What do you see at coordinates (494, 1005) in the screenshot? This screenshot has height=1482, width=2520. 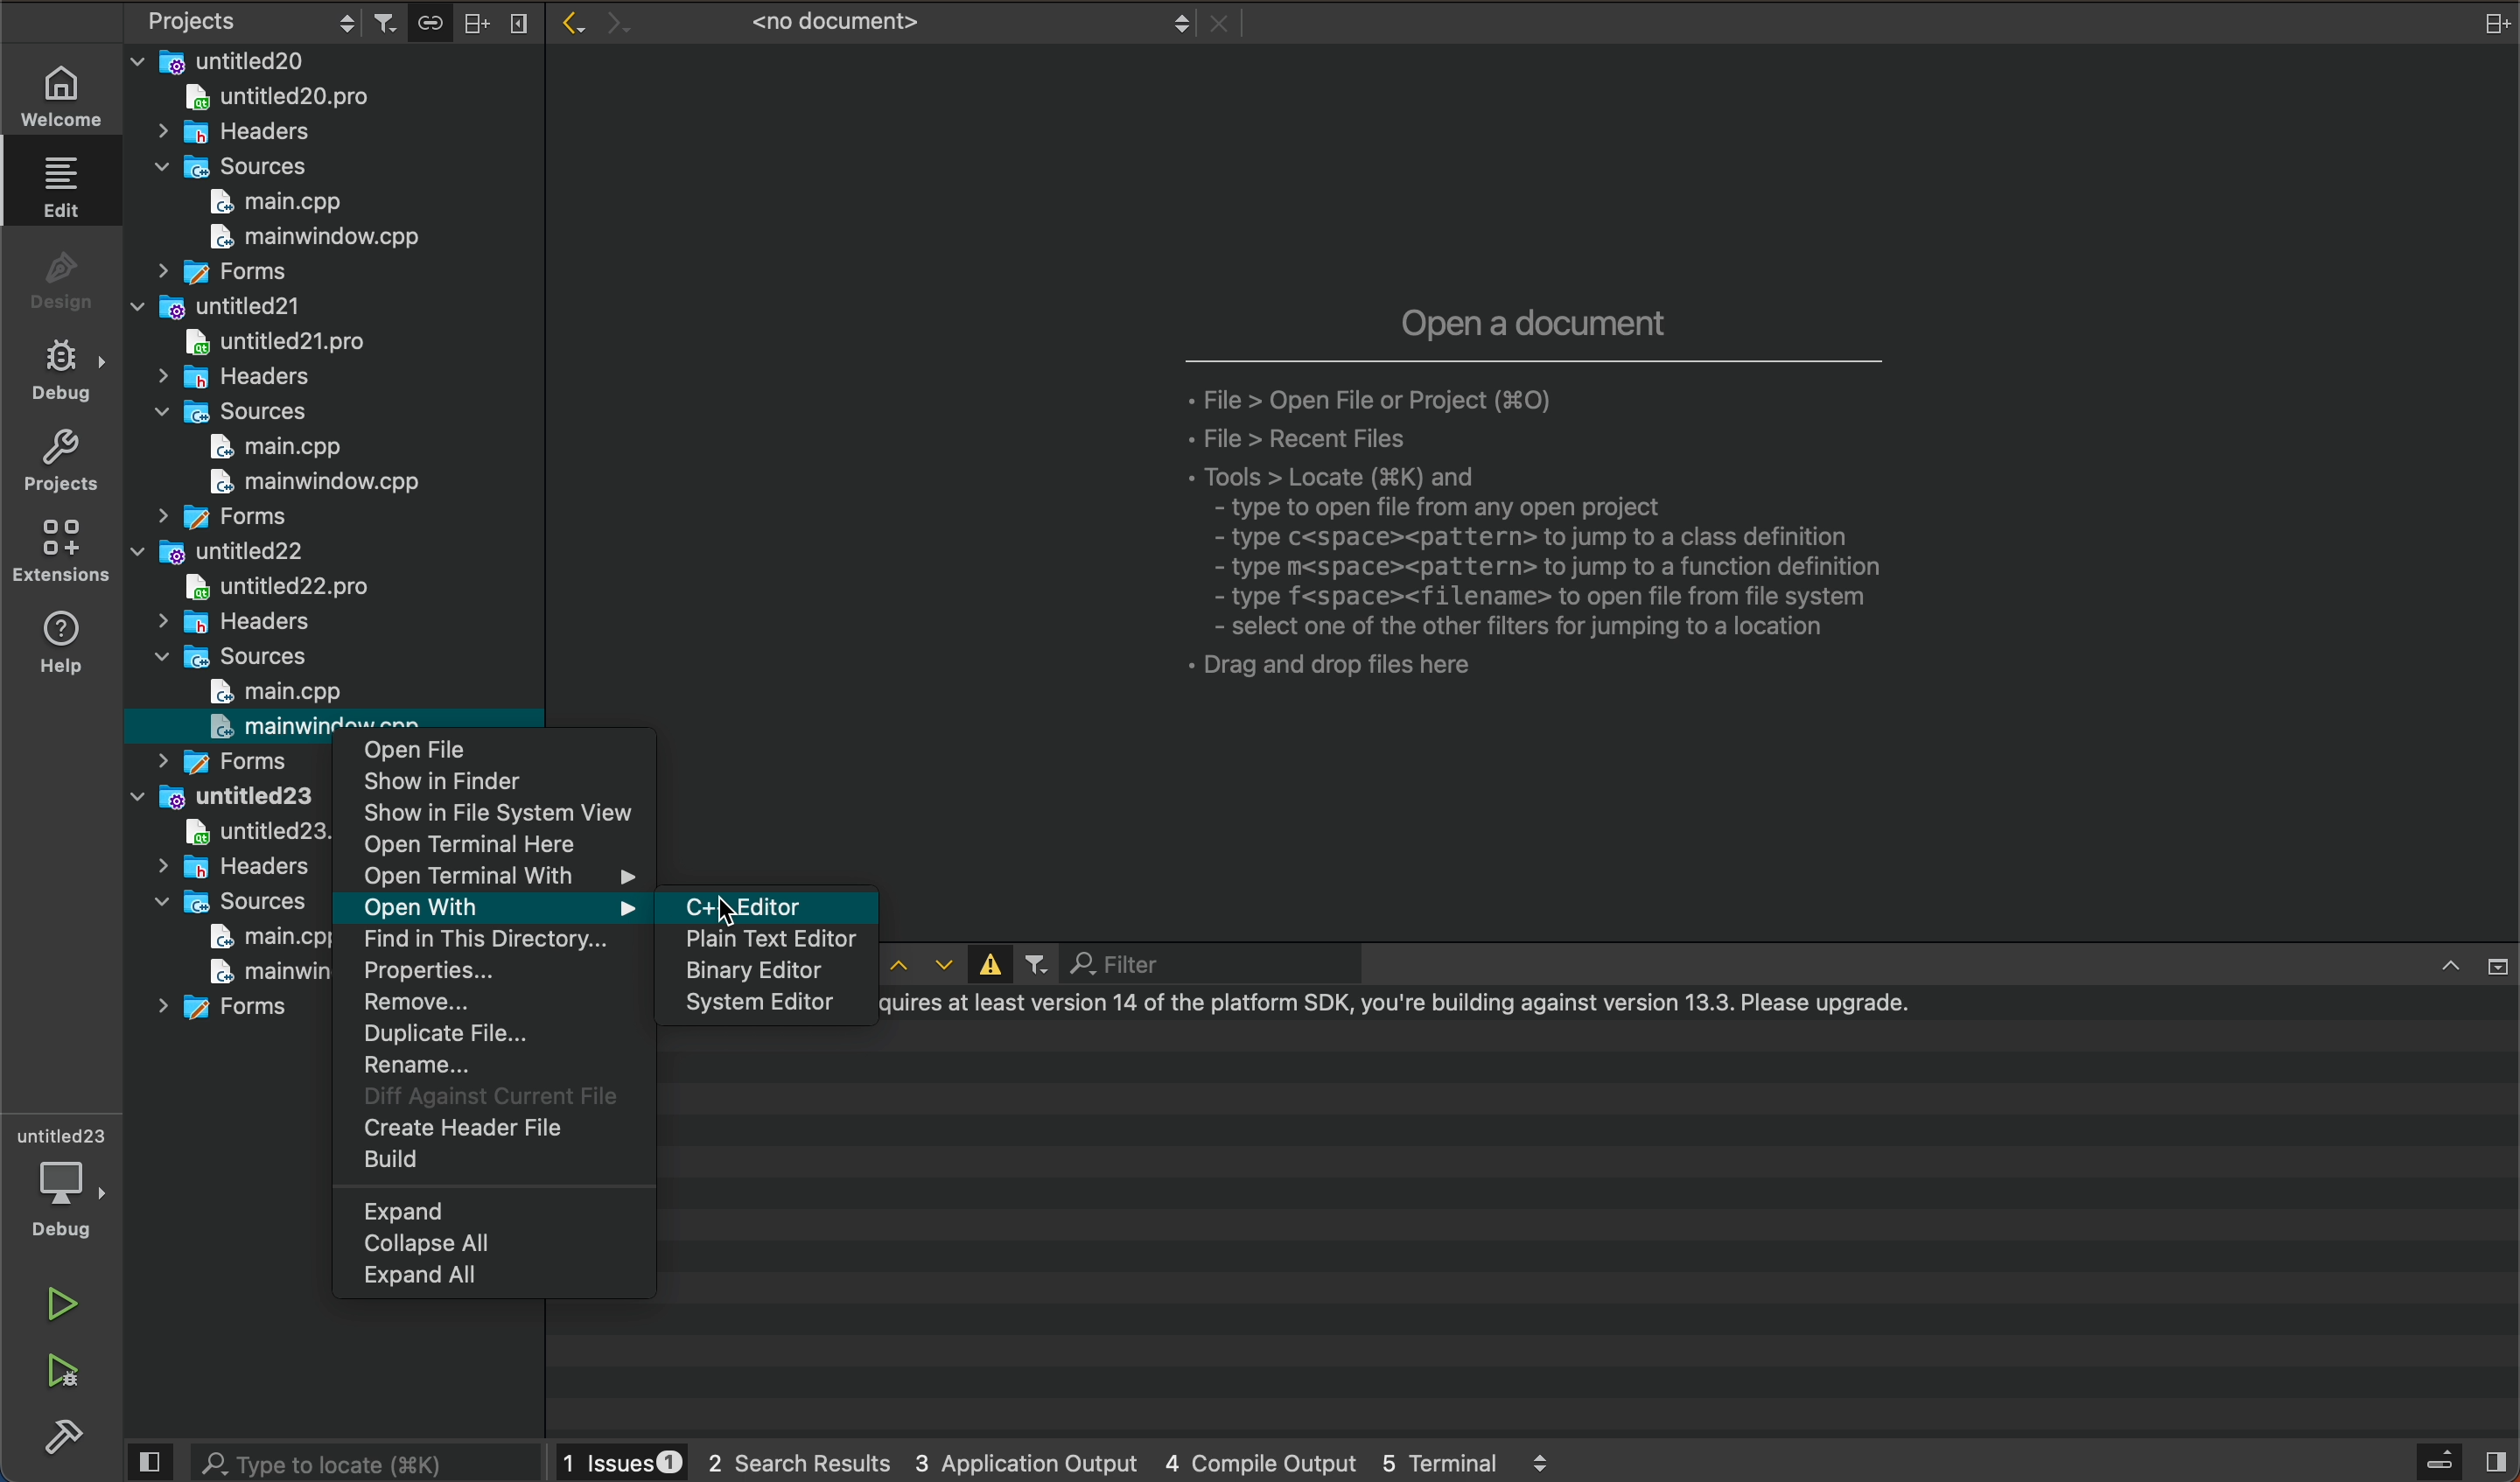 I see `remove` at bounding box center [494, 1005].